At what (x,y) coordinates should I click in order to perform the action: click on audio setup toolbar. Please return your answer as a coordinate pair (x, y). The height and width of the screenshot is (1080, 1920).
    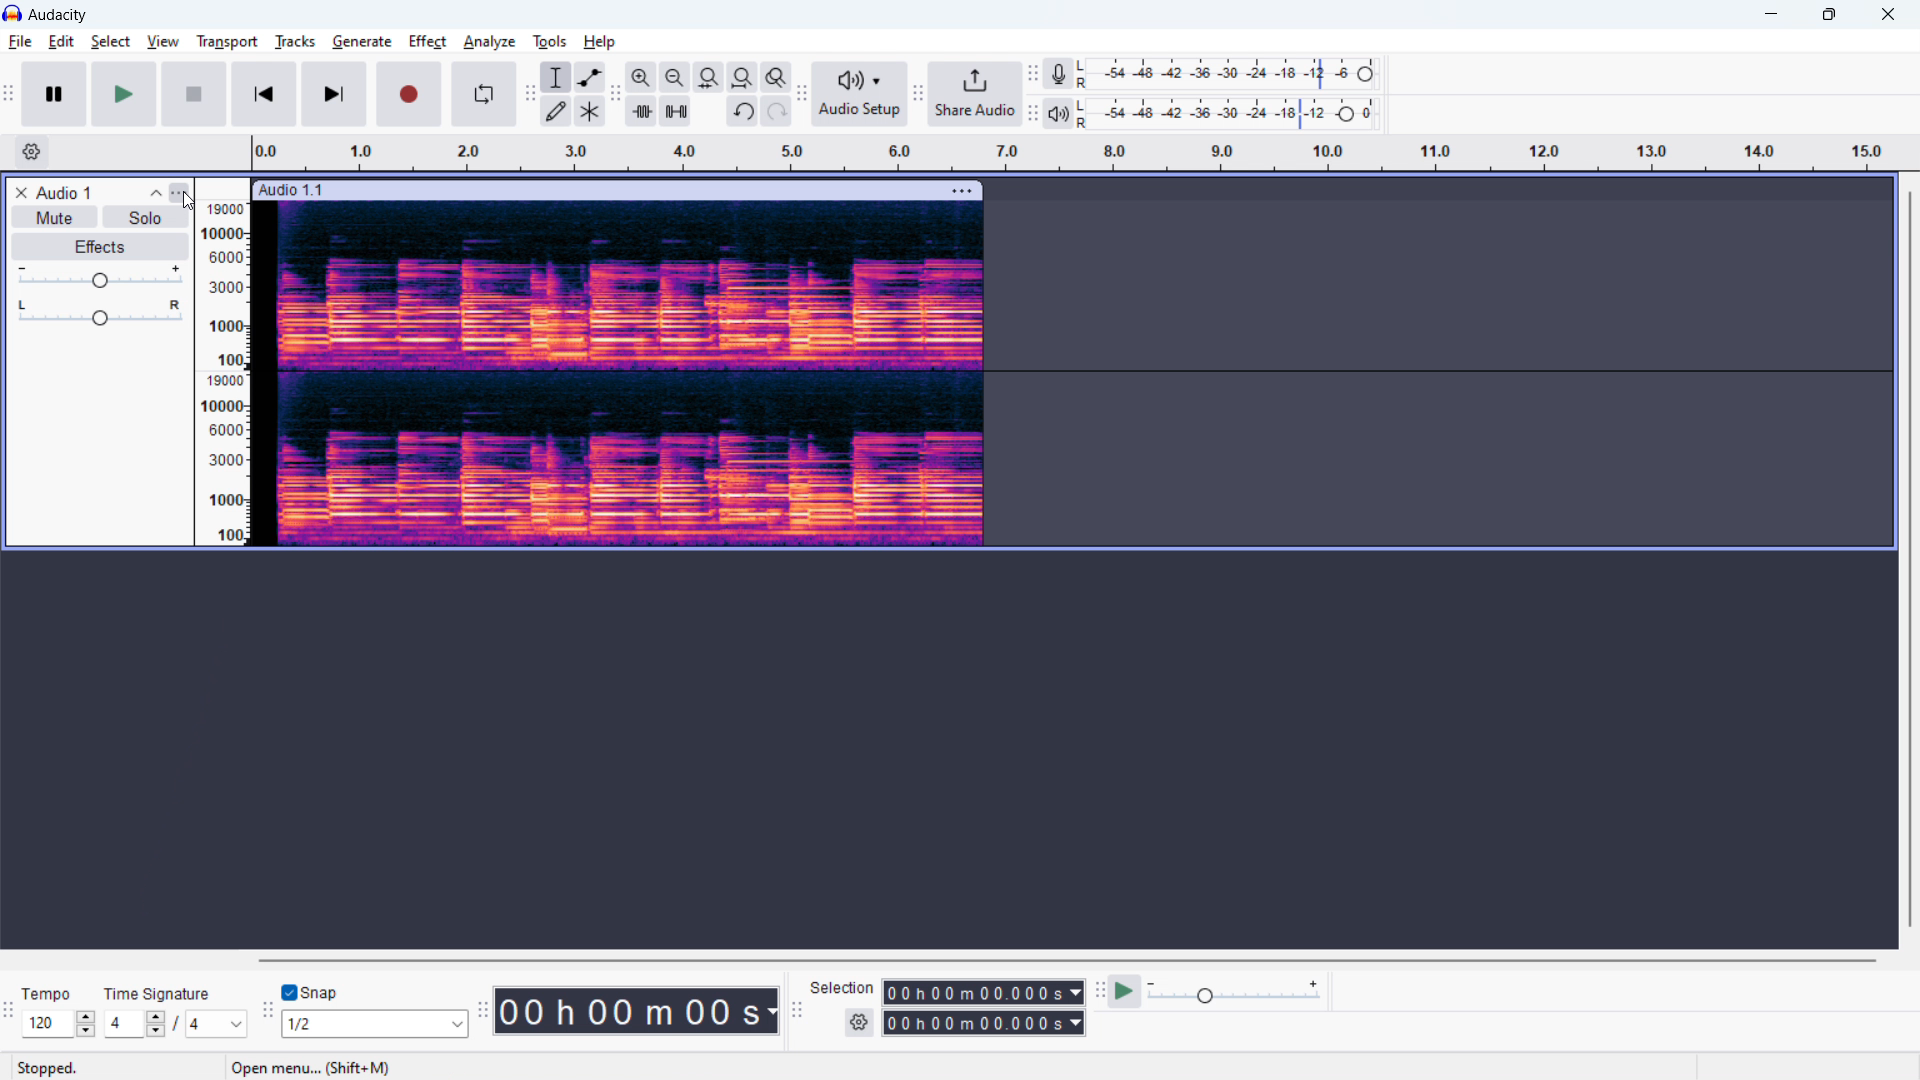
    Looking at the image, I should click on (802, 94).